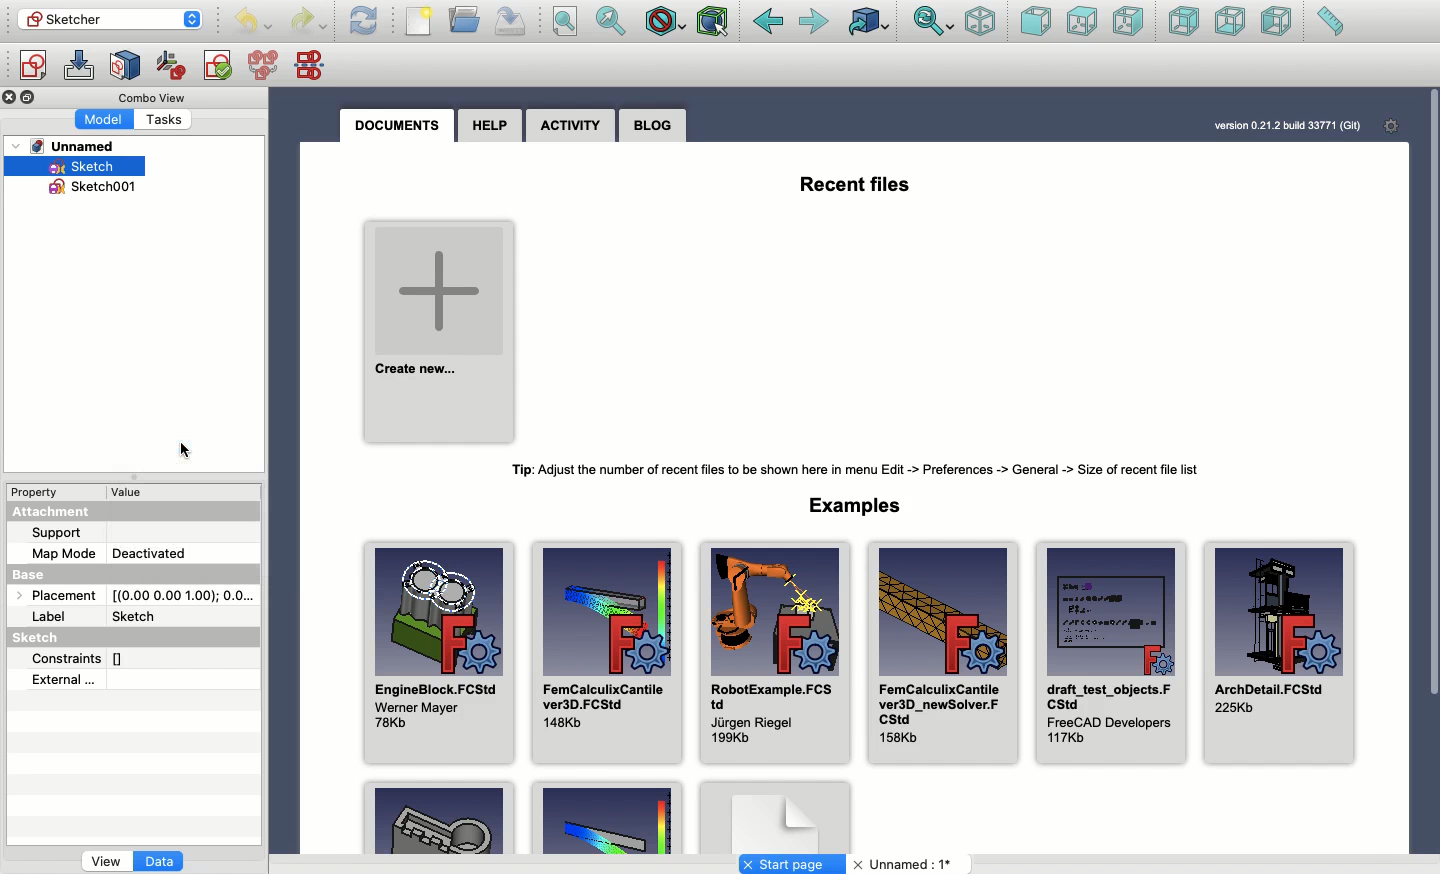 Image resolution: width=1440 pixels, height=874 pixels. What do you see at coordinates (106, 118) in the screenshot?
I see `Model+` at bounding box center [106, 118].